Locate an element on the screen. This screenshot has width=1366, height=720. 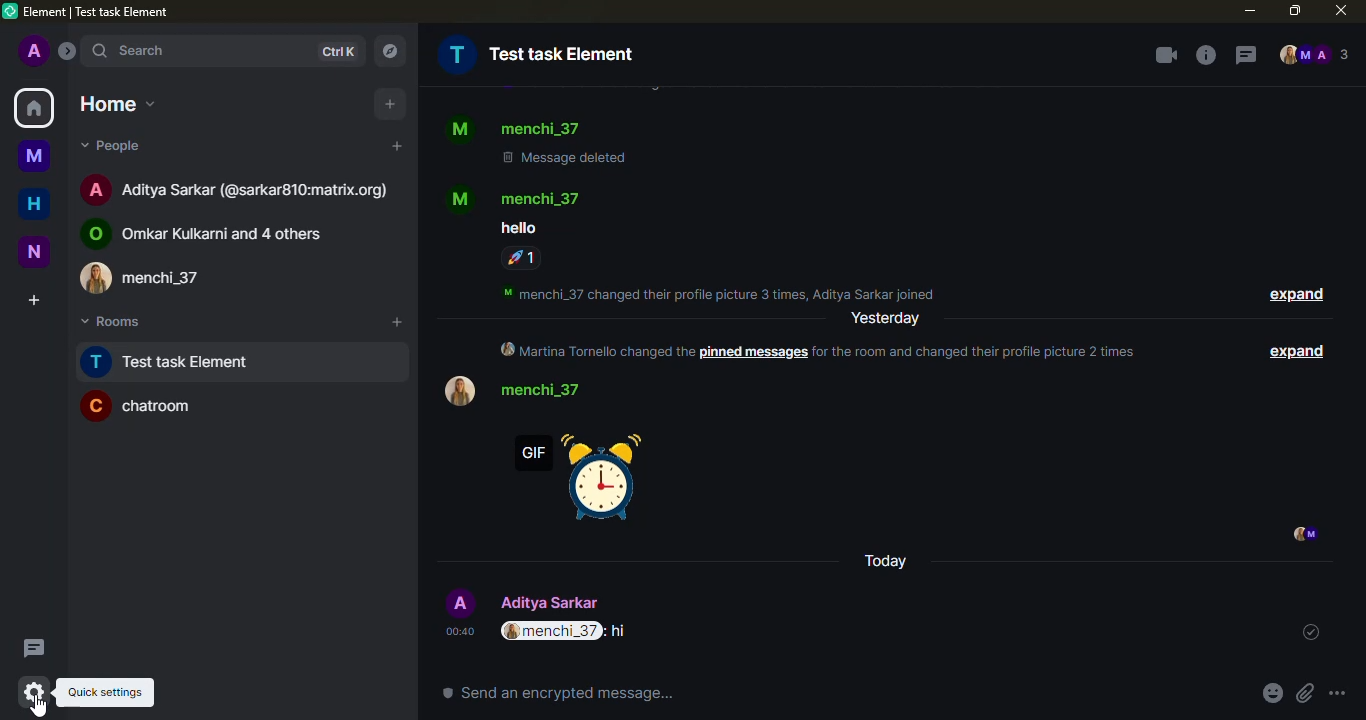
element| test task element is located at coordinates (104, 13).